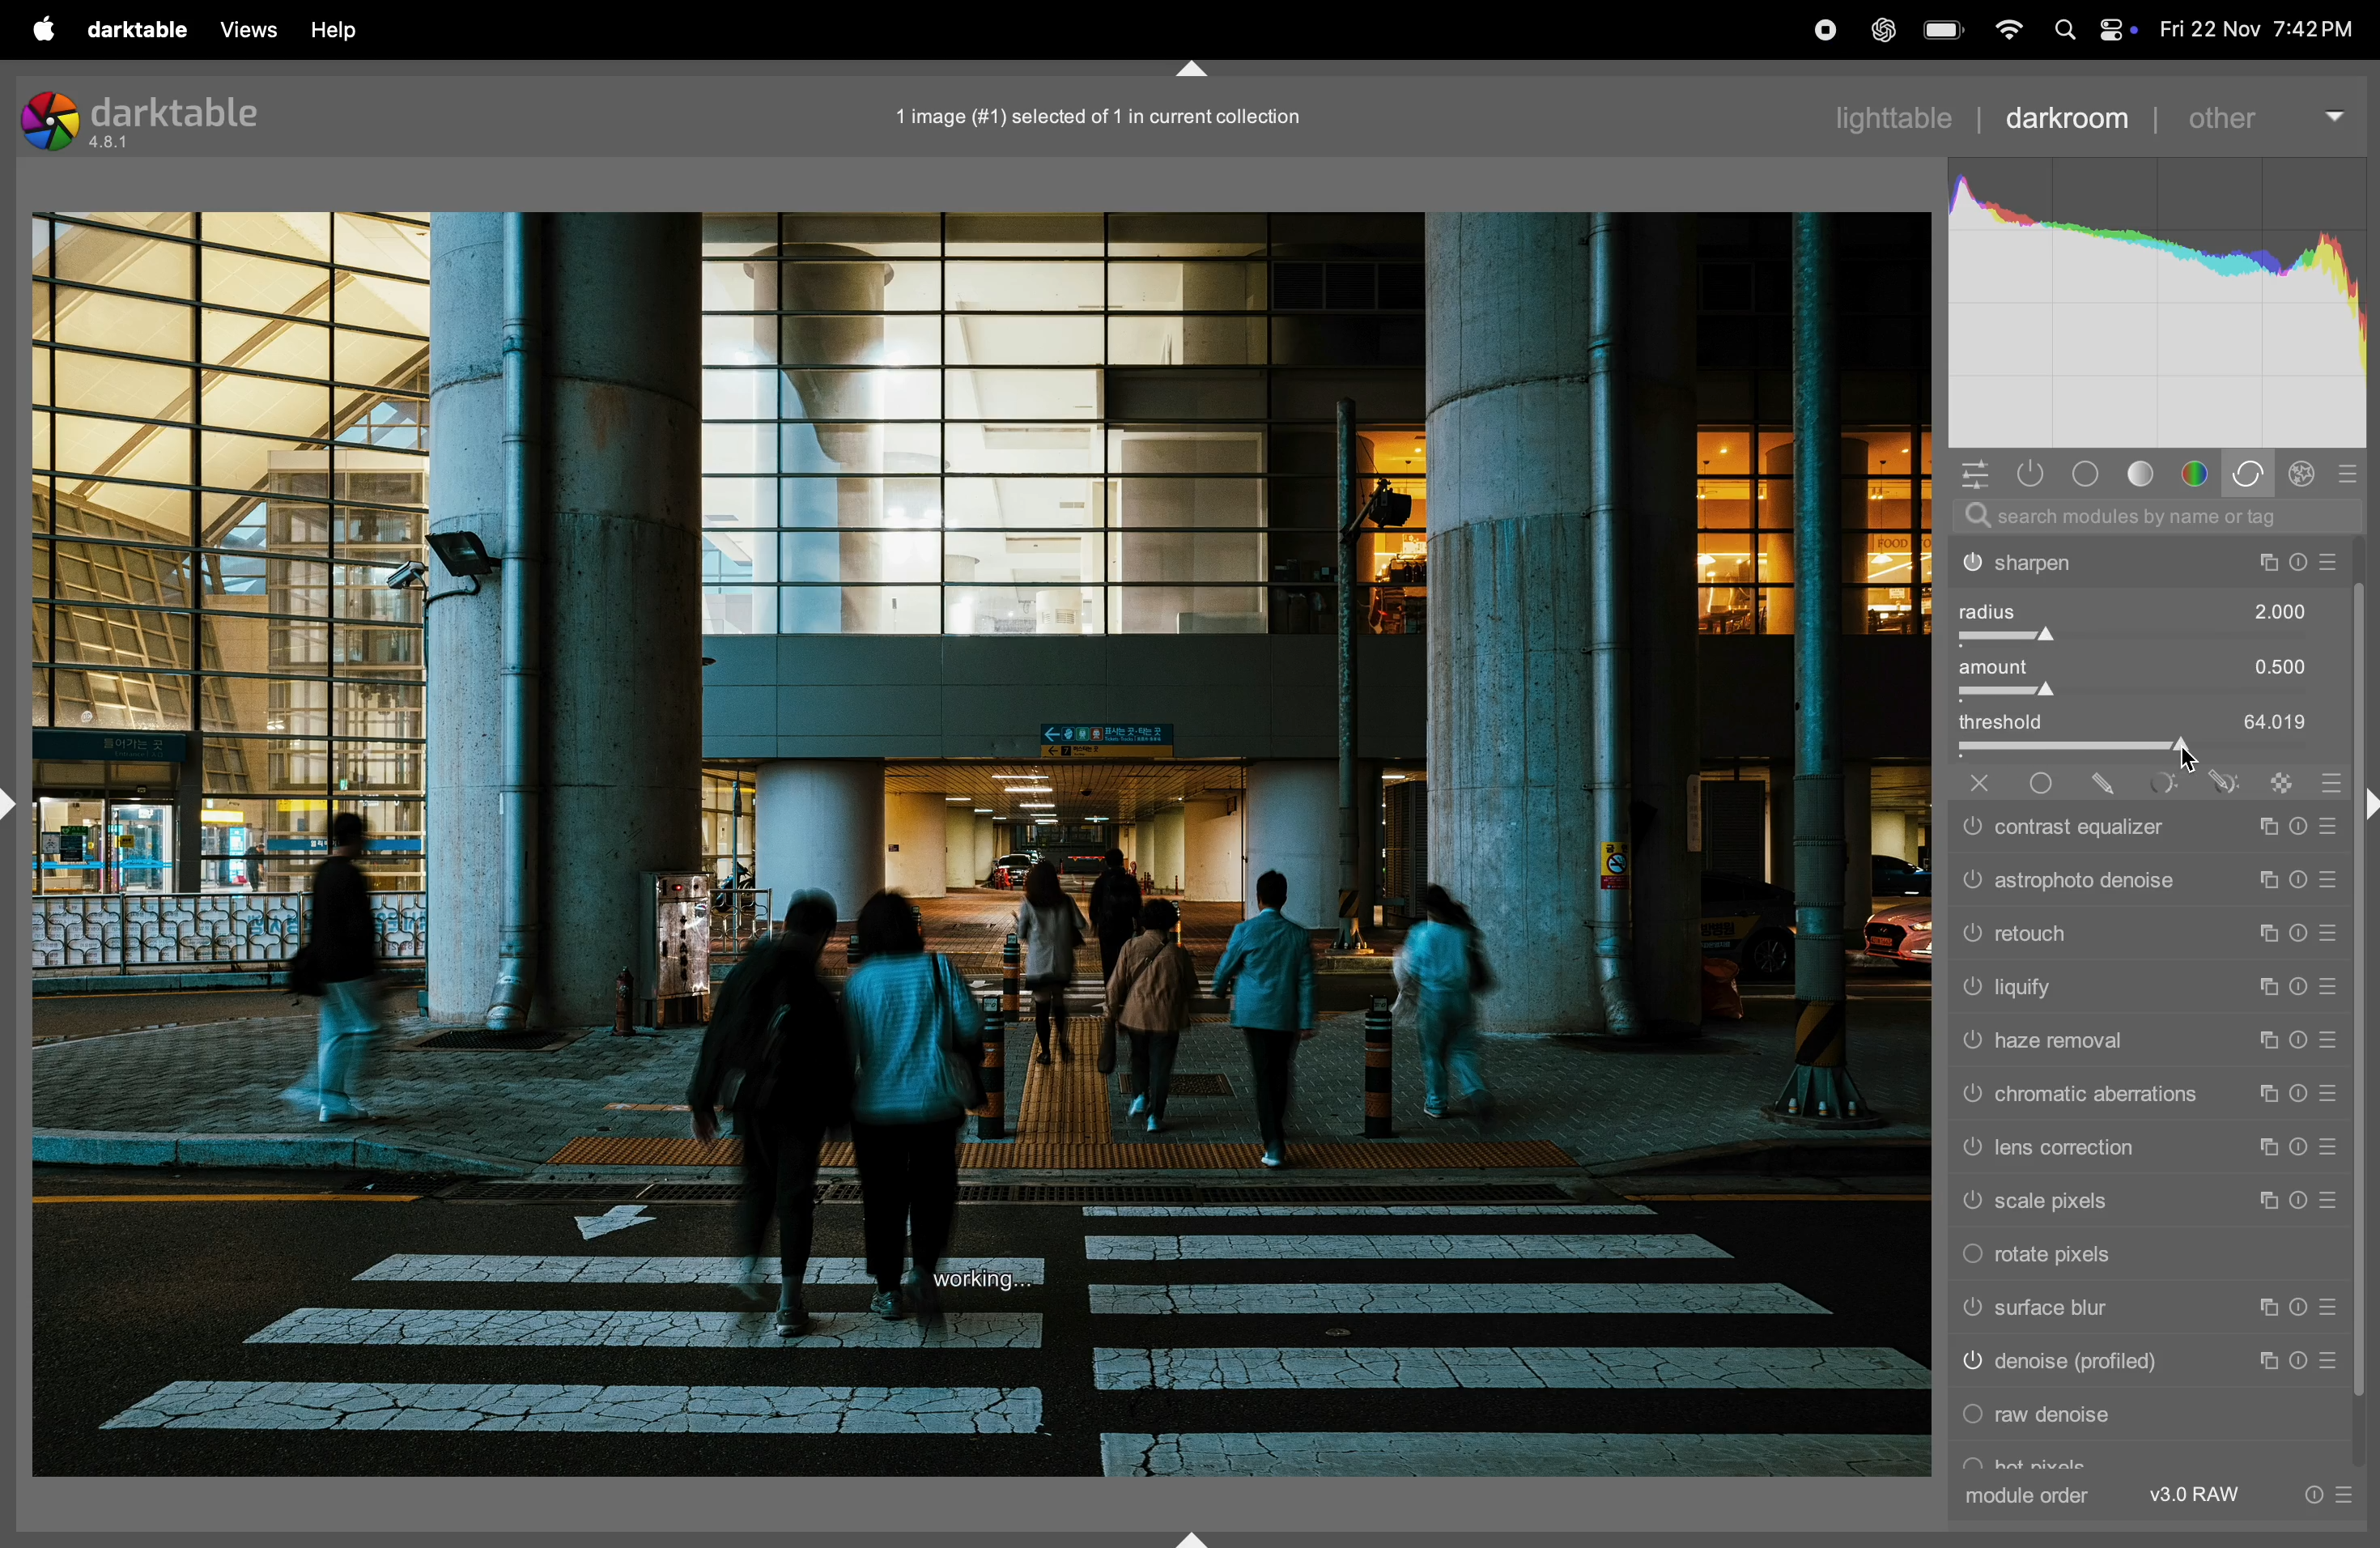 Image resolution: width=2380 pixels, height=1548 pixels. I want to click on colors, so click(2195, 472).